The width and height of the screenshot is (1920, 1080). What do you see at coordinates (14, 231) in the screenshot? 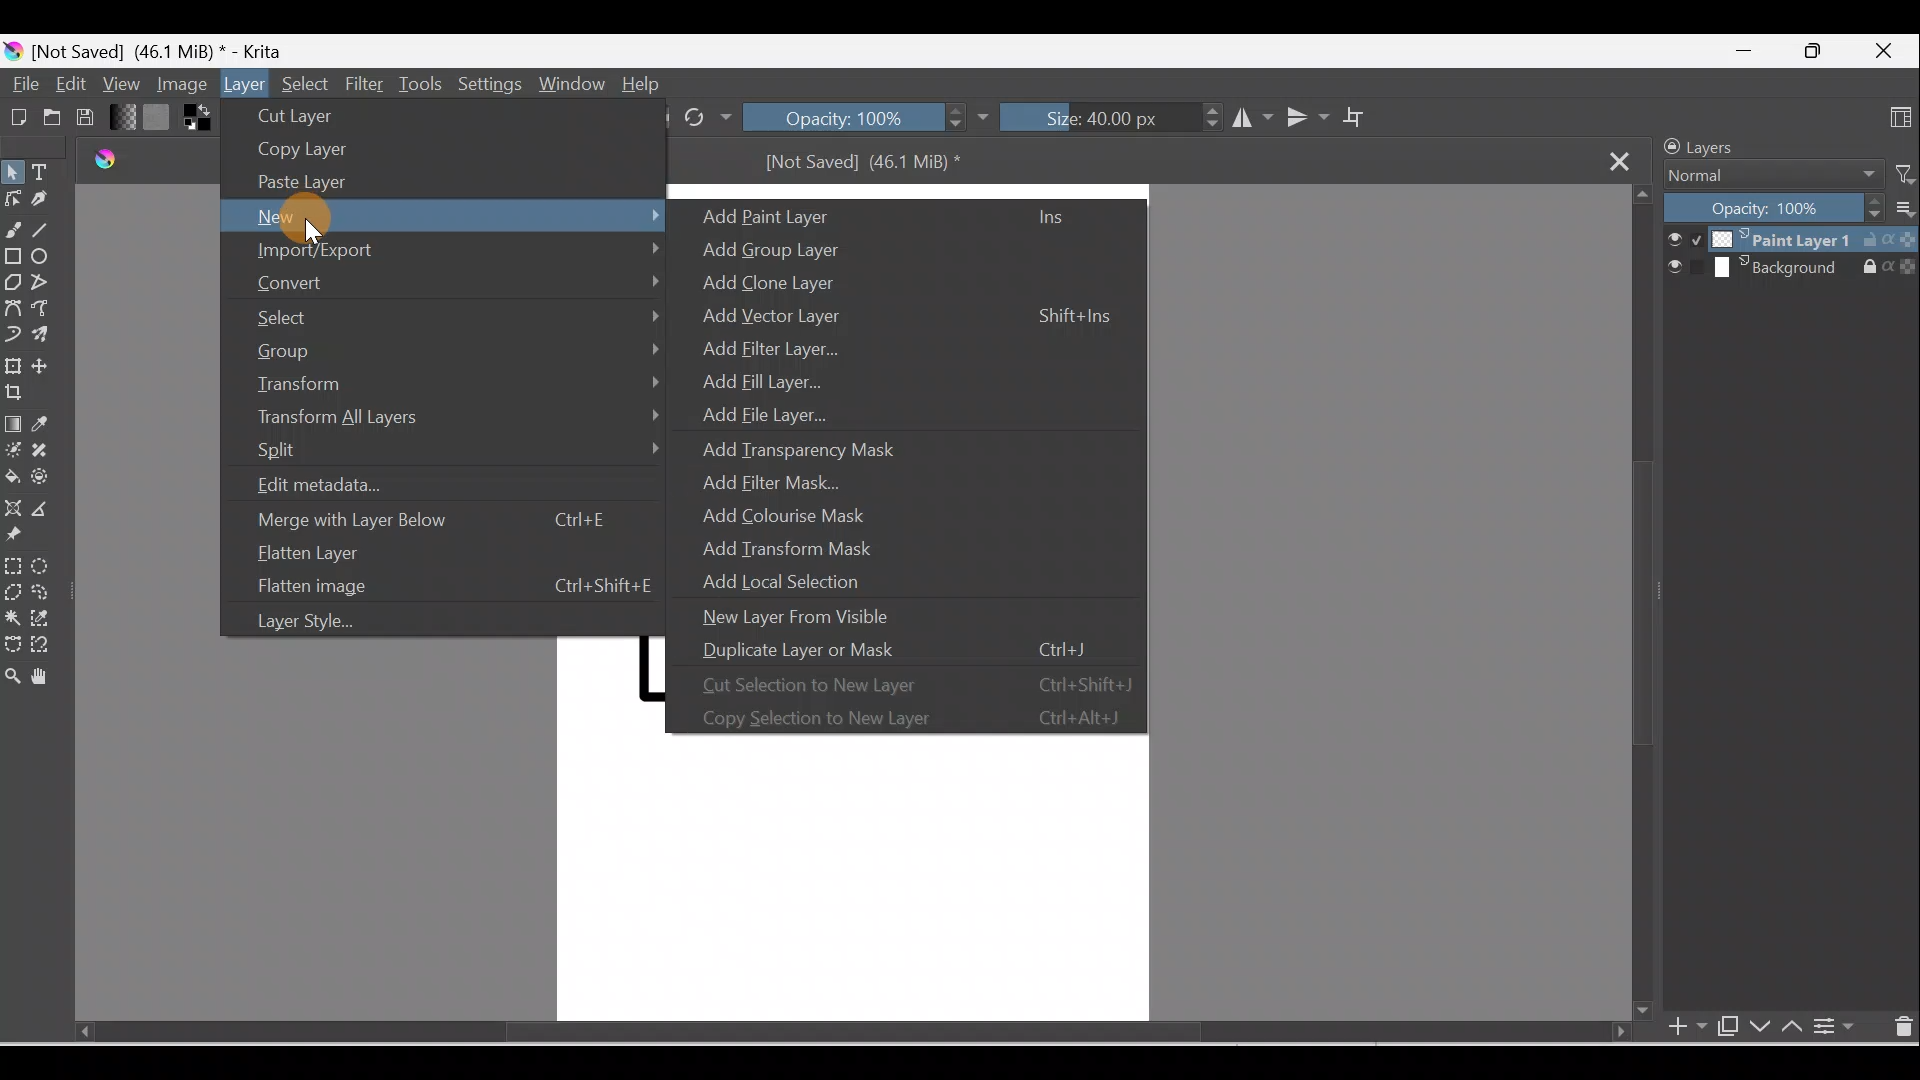
I see `Freehand brush tool` at bounding box center [14, 231].